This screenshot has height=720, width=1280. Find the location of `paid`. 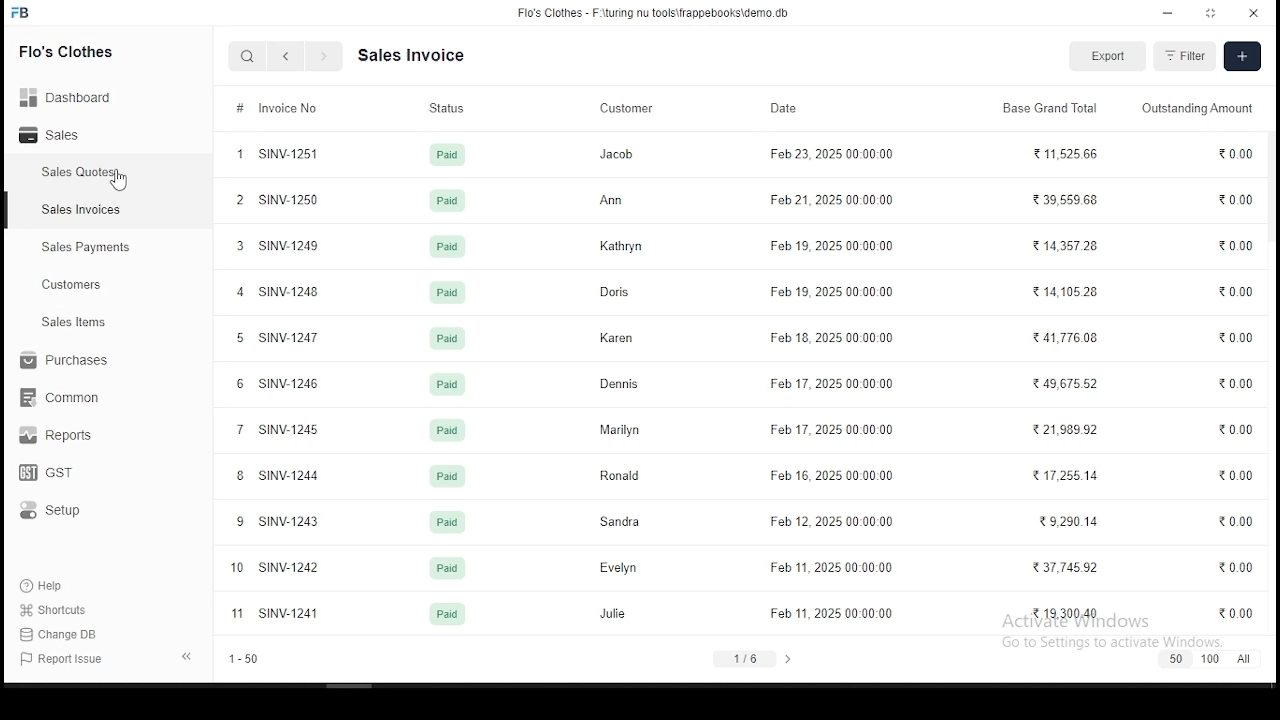

paid is located at coordinates (449, 291).